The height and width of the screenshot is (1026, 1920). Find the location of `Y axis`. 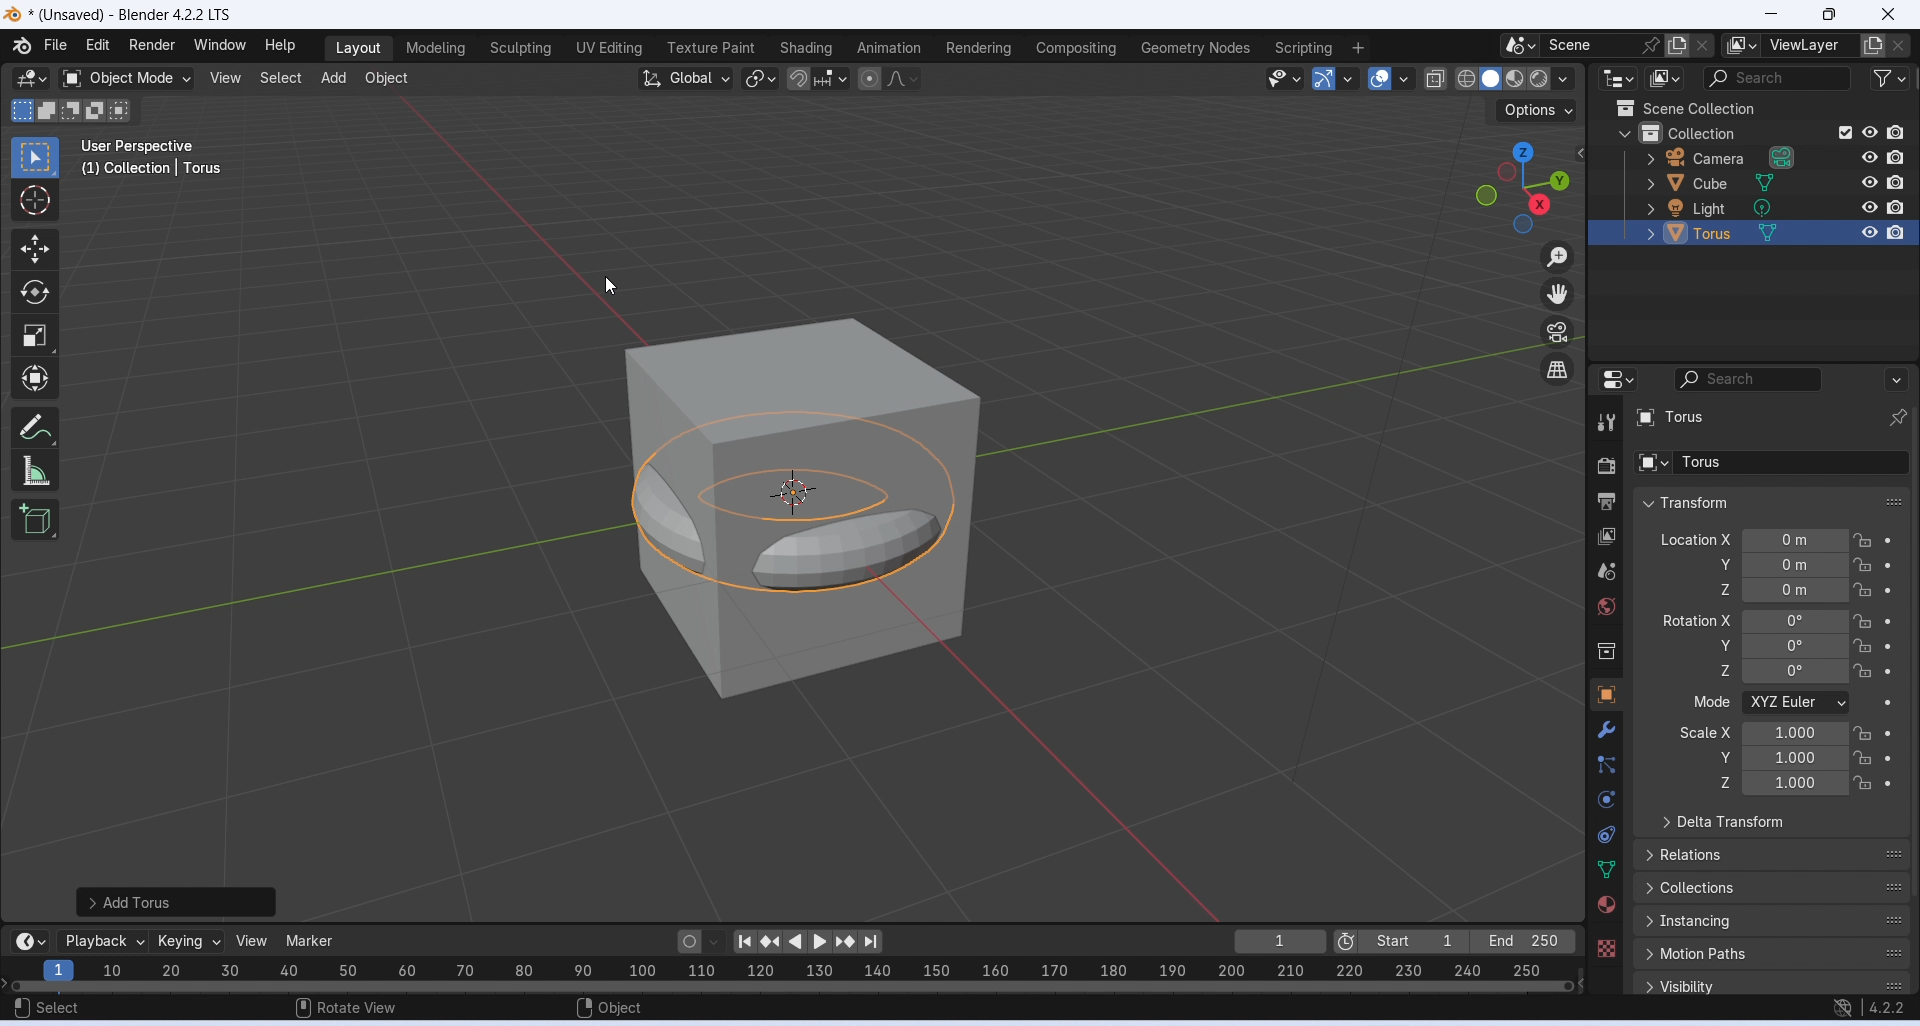

Y axis is located at coordinates (1822, 565).